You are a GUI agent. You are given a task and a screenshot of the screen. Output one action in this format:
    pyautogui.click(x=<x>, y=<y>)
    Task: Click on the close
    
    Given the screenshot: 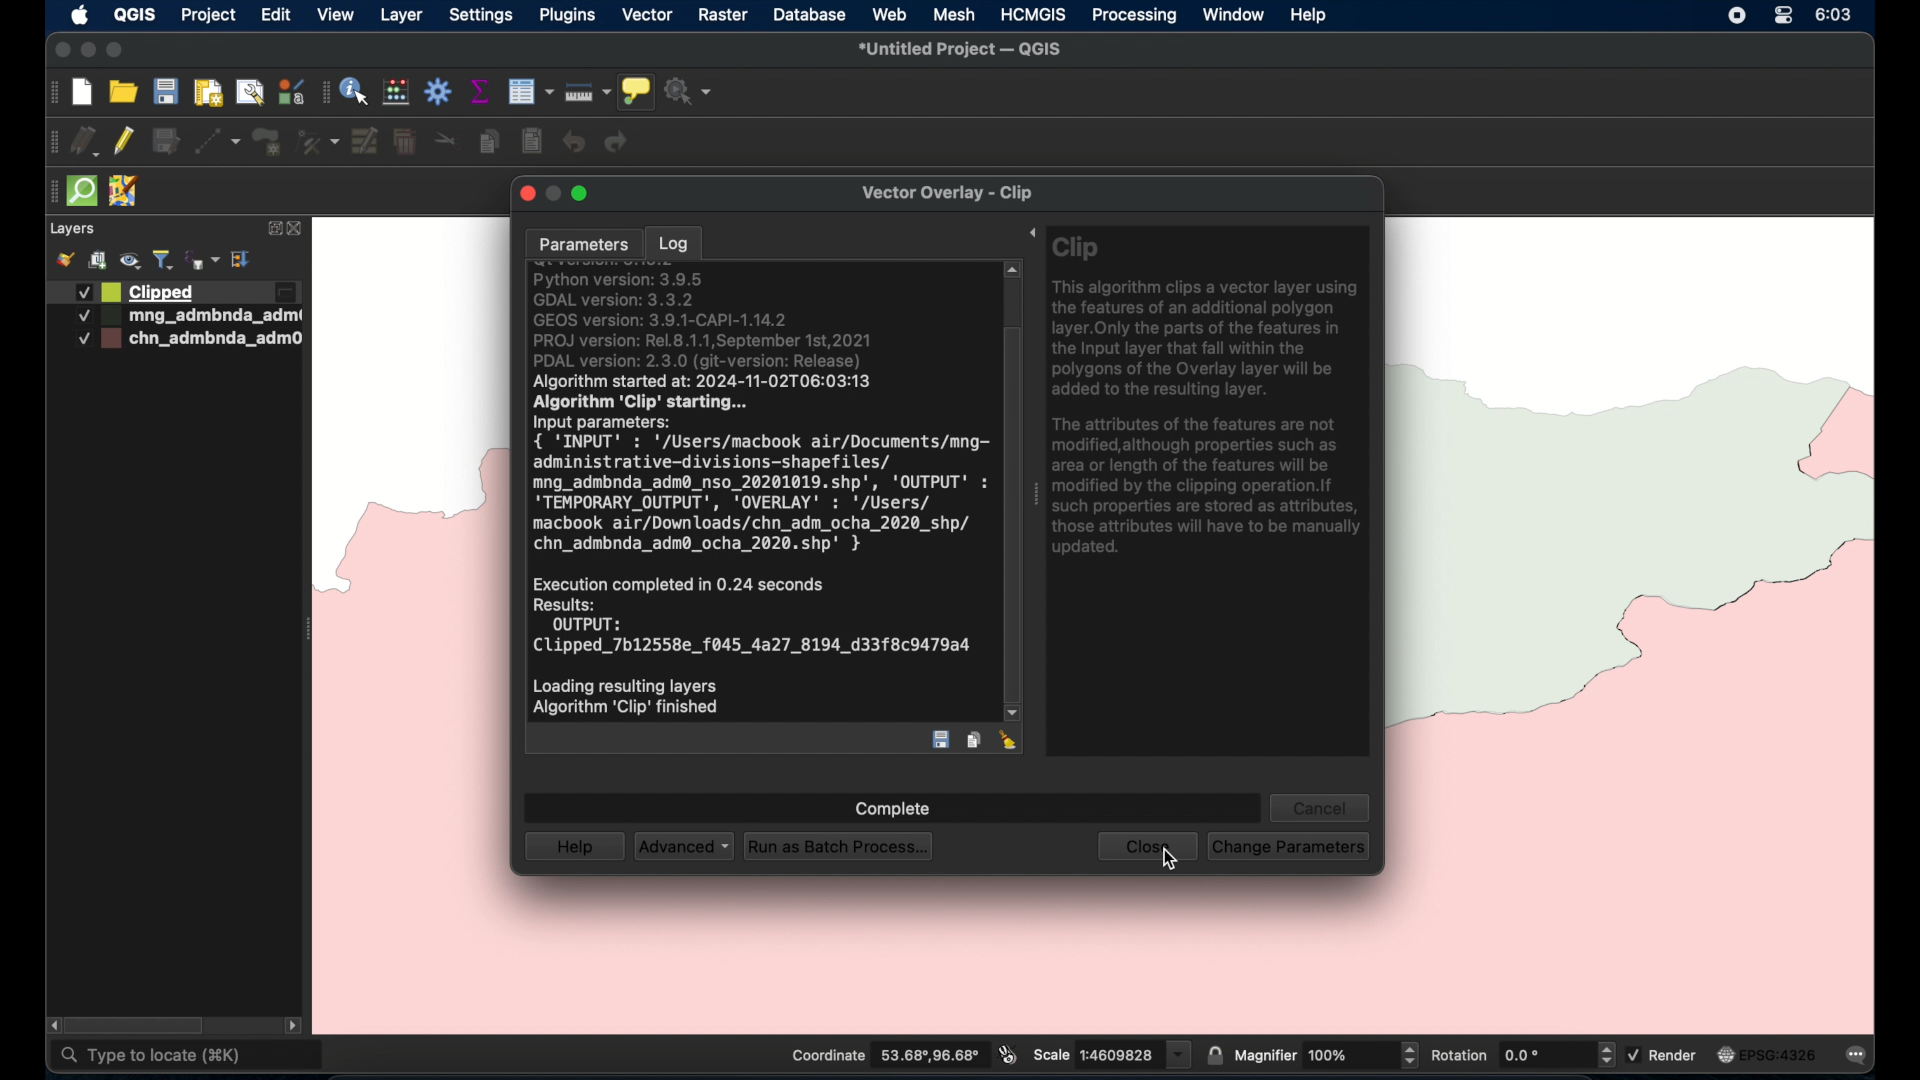 What is the action you would take?
    pyautogui.click(x=1145, y=848)
    